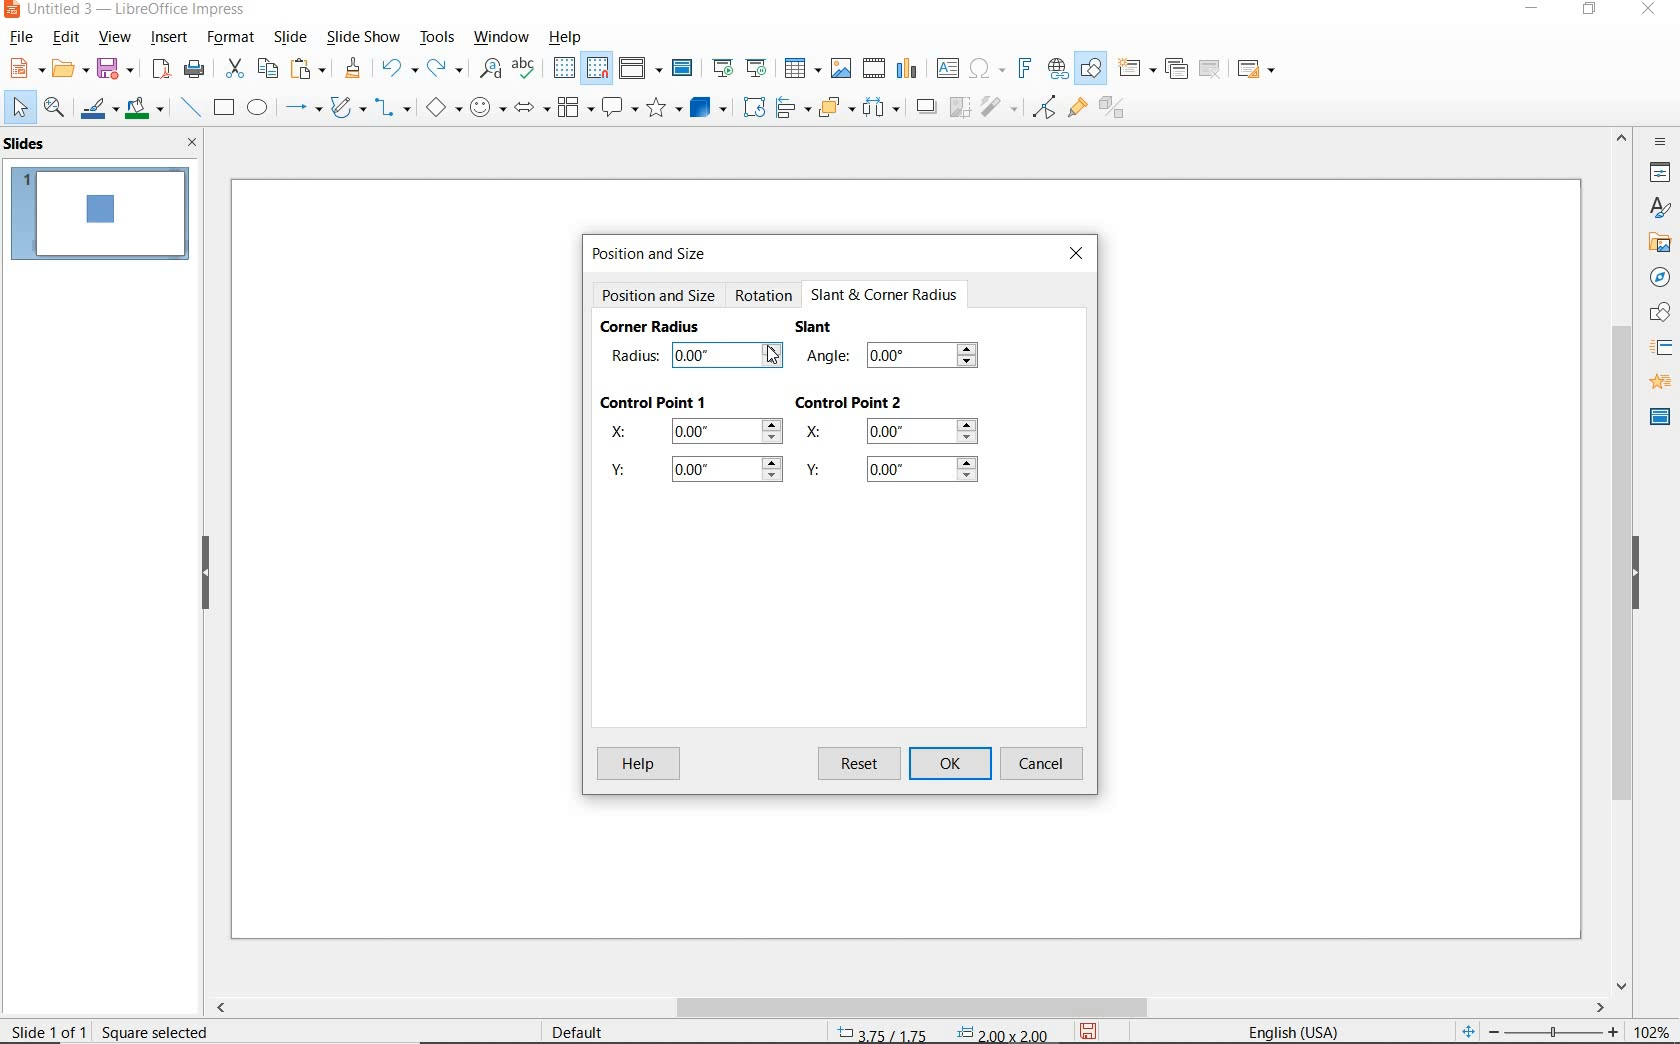 This screenshot has width=1680, height=1044. I want to click on scrollbar, so click(911, 1008).